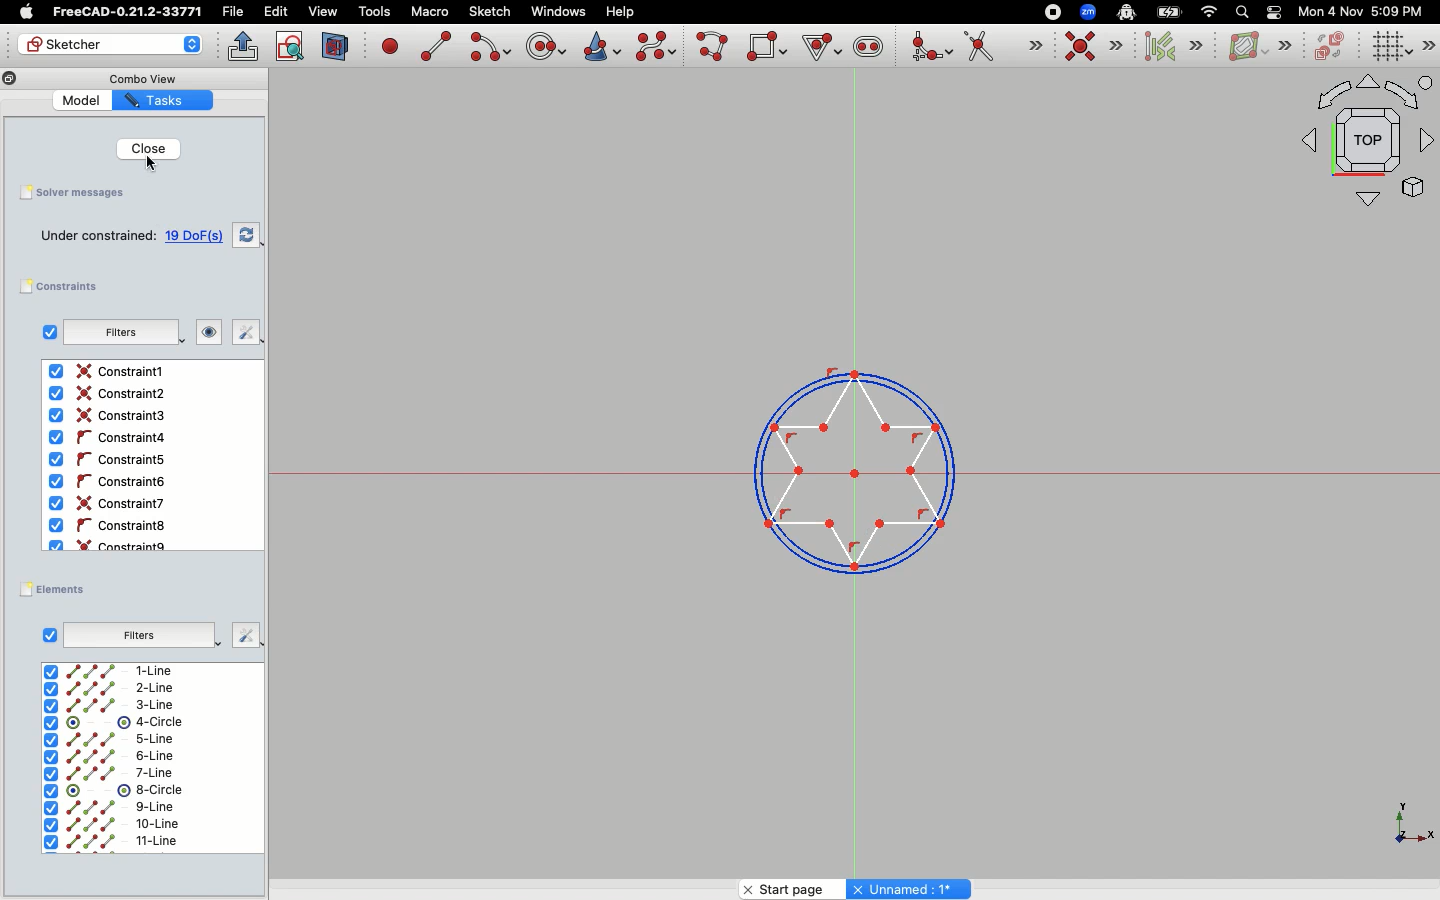 The height and width of the screenshot is (900, 1440). I want to click on Under constrained: 19 DoFs, so click(129, 238).